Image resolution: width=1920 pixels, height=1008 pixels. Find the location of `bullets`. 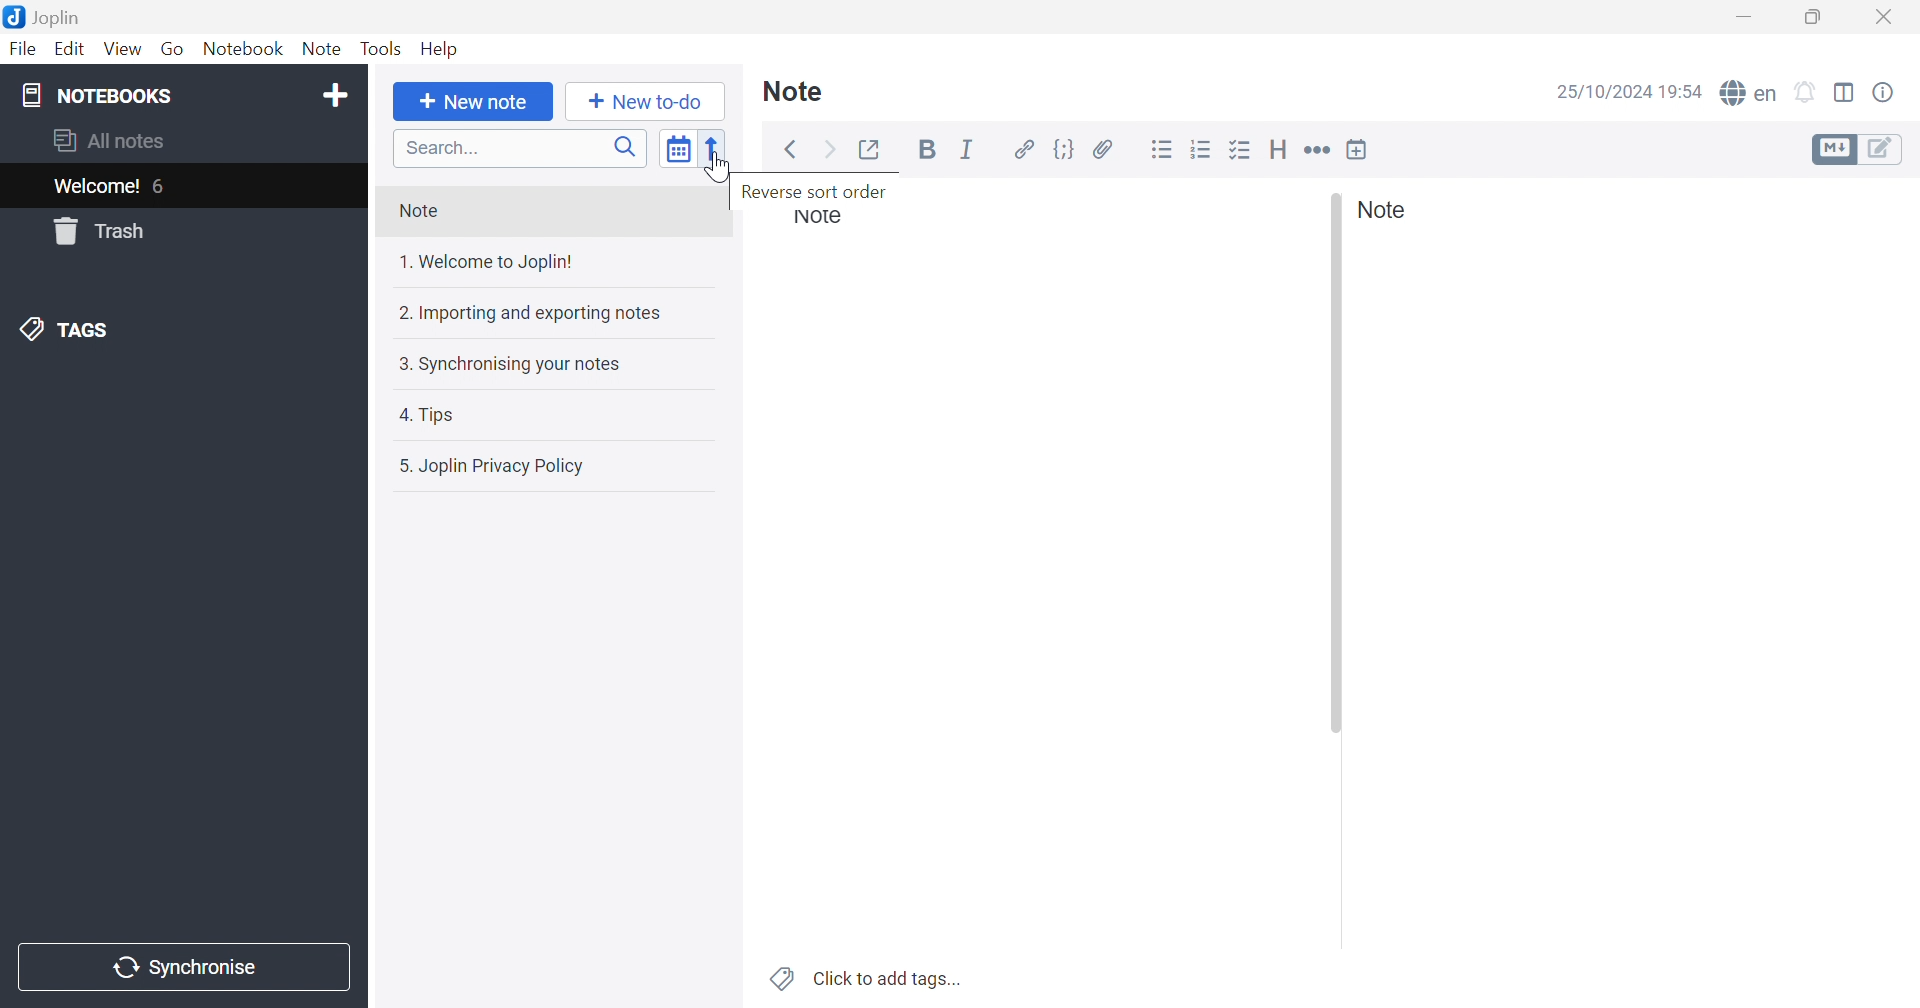

bullets is located at coordinates (1243, 152).